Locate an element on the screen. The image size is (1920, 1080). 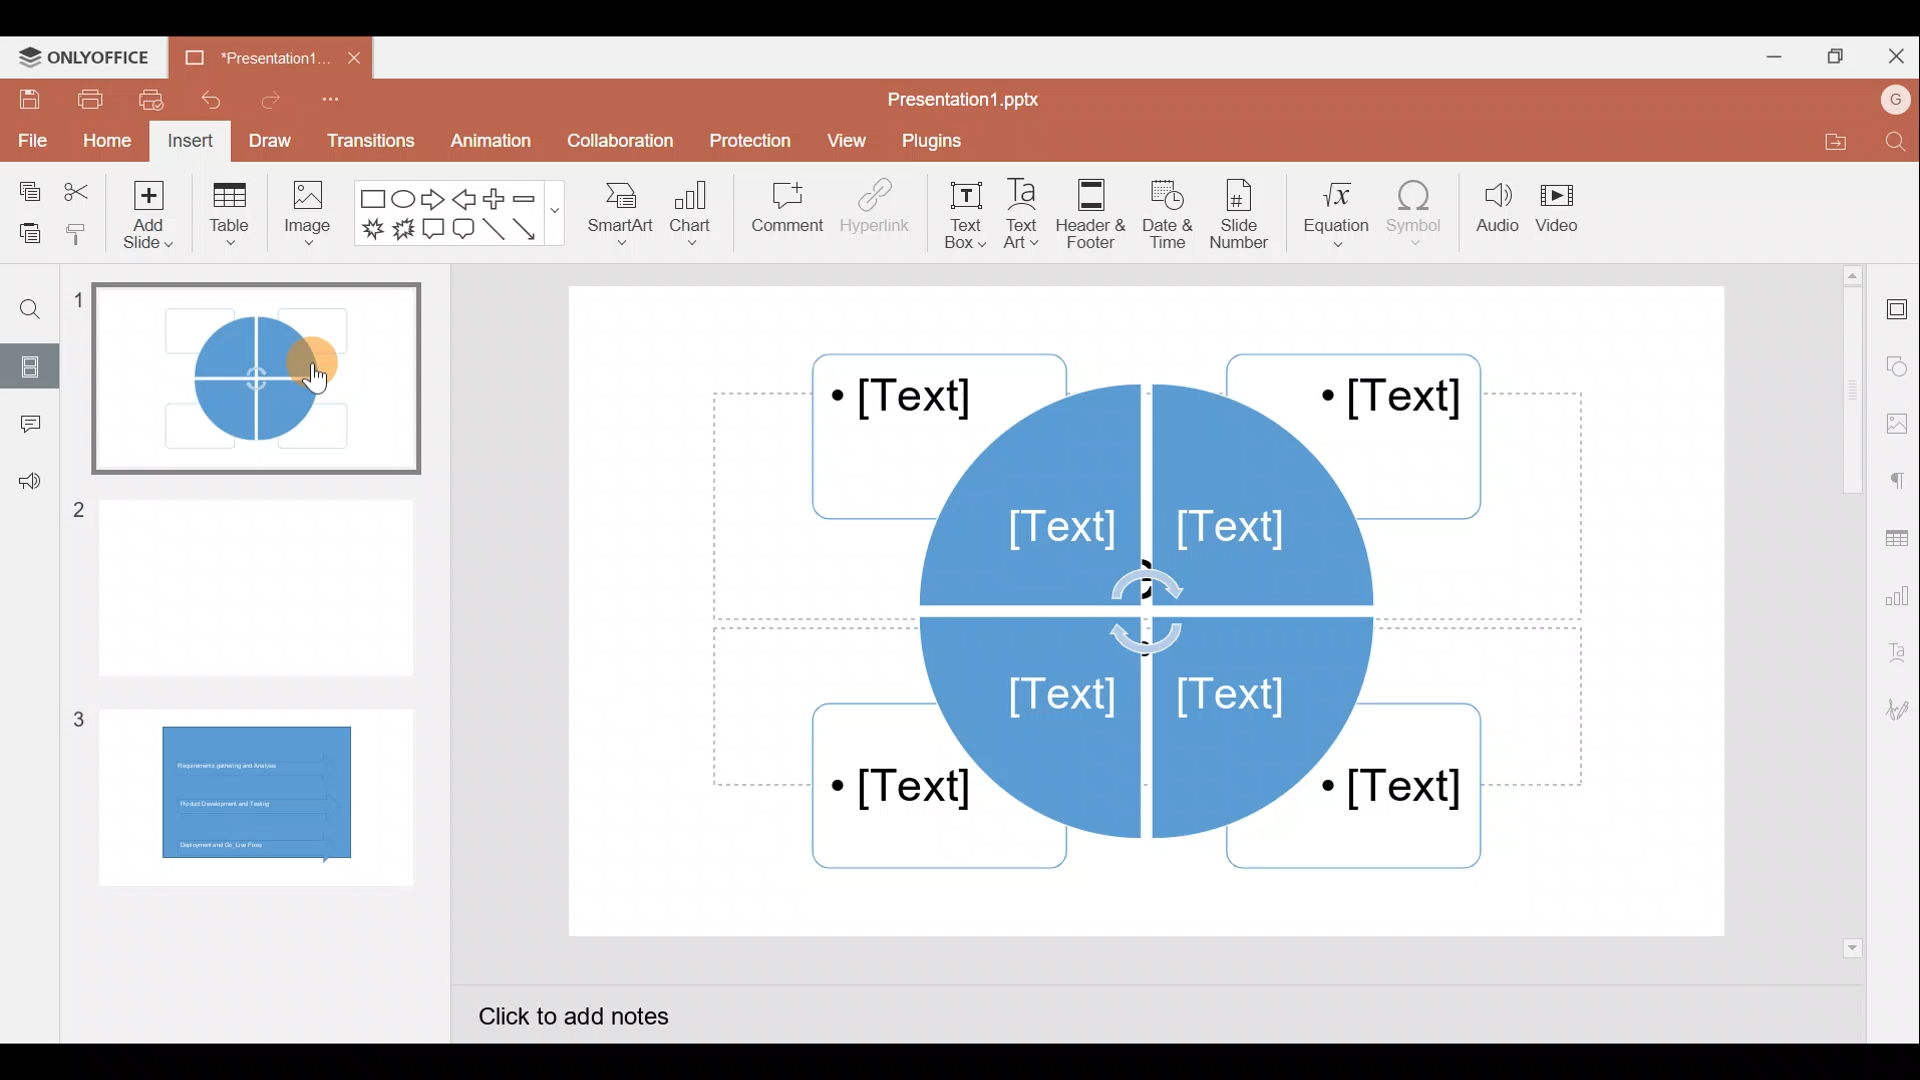
Cursor on slide 1 is located at coordinates (318, 362).